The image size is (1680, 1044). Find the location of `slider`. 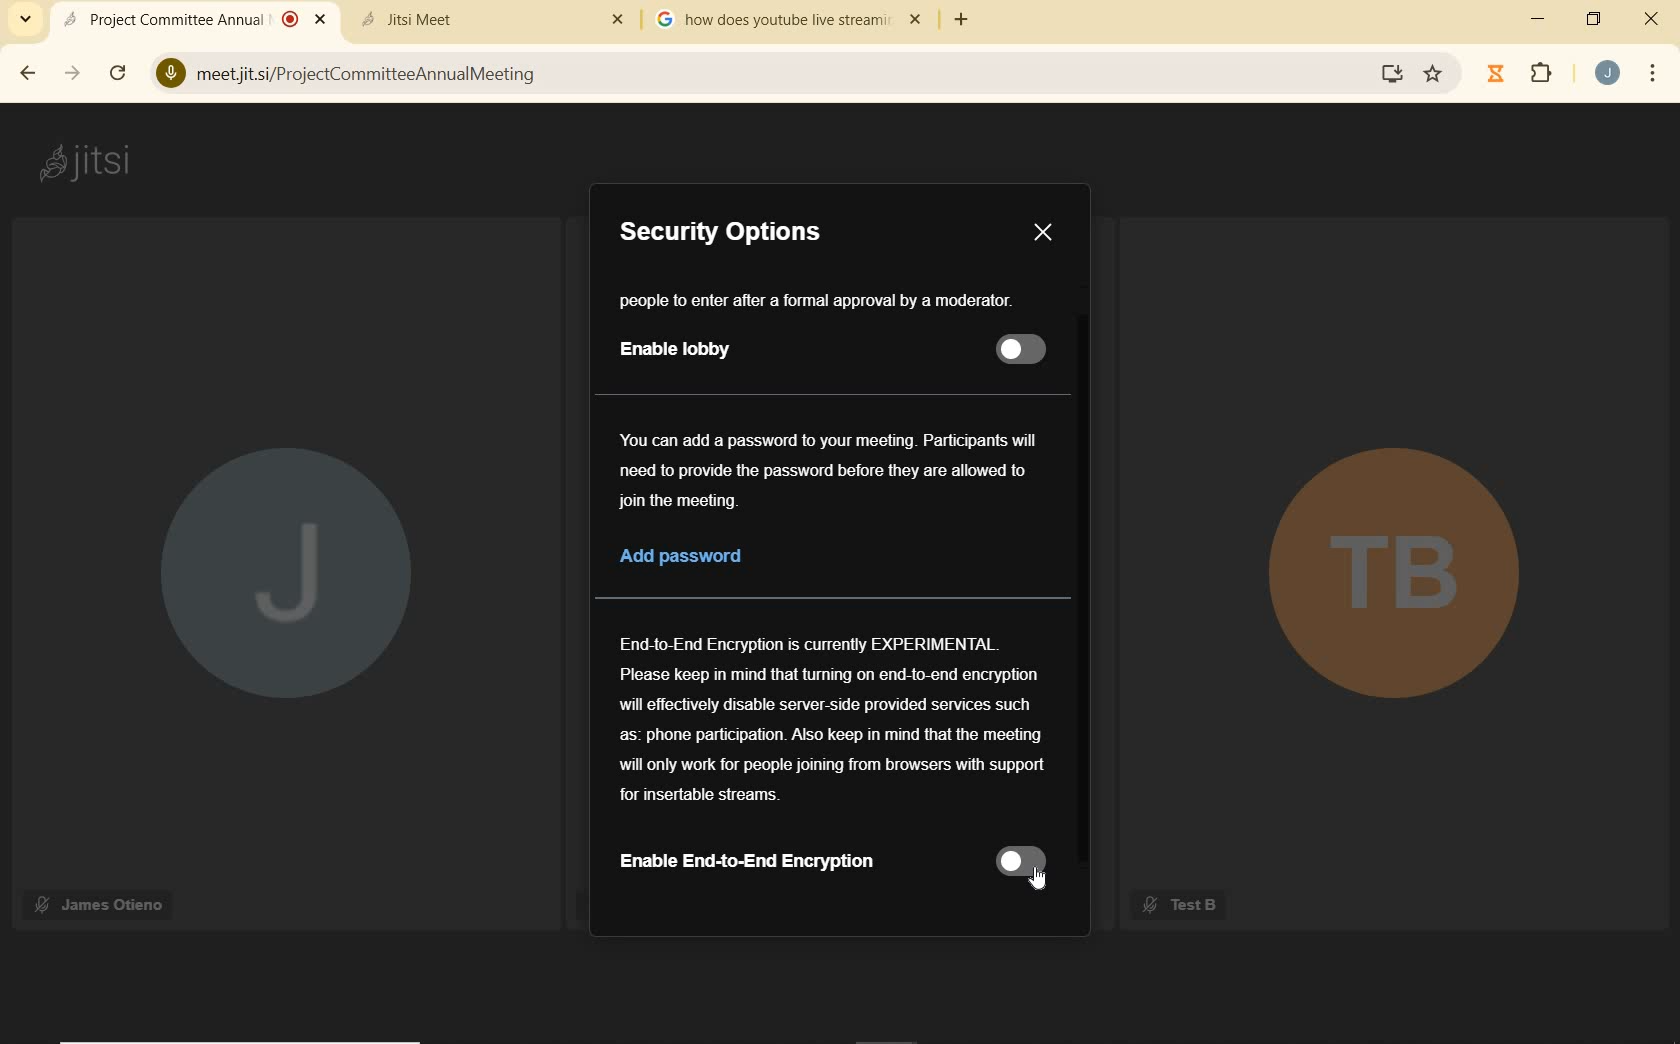

slider is located at coordinates (1026, 862).